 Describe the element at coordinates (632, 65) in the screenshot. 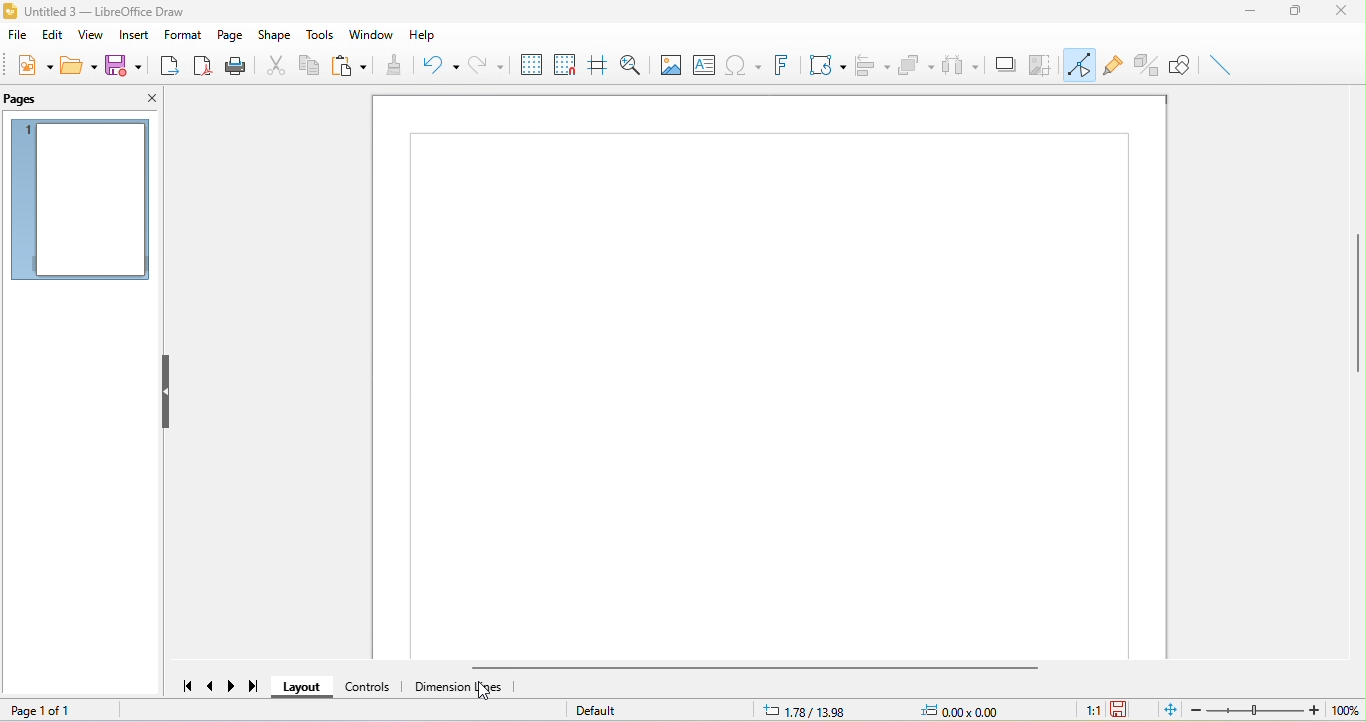

I see `zoom and pan` at that location.